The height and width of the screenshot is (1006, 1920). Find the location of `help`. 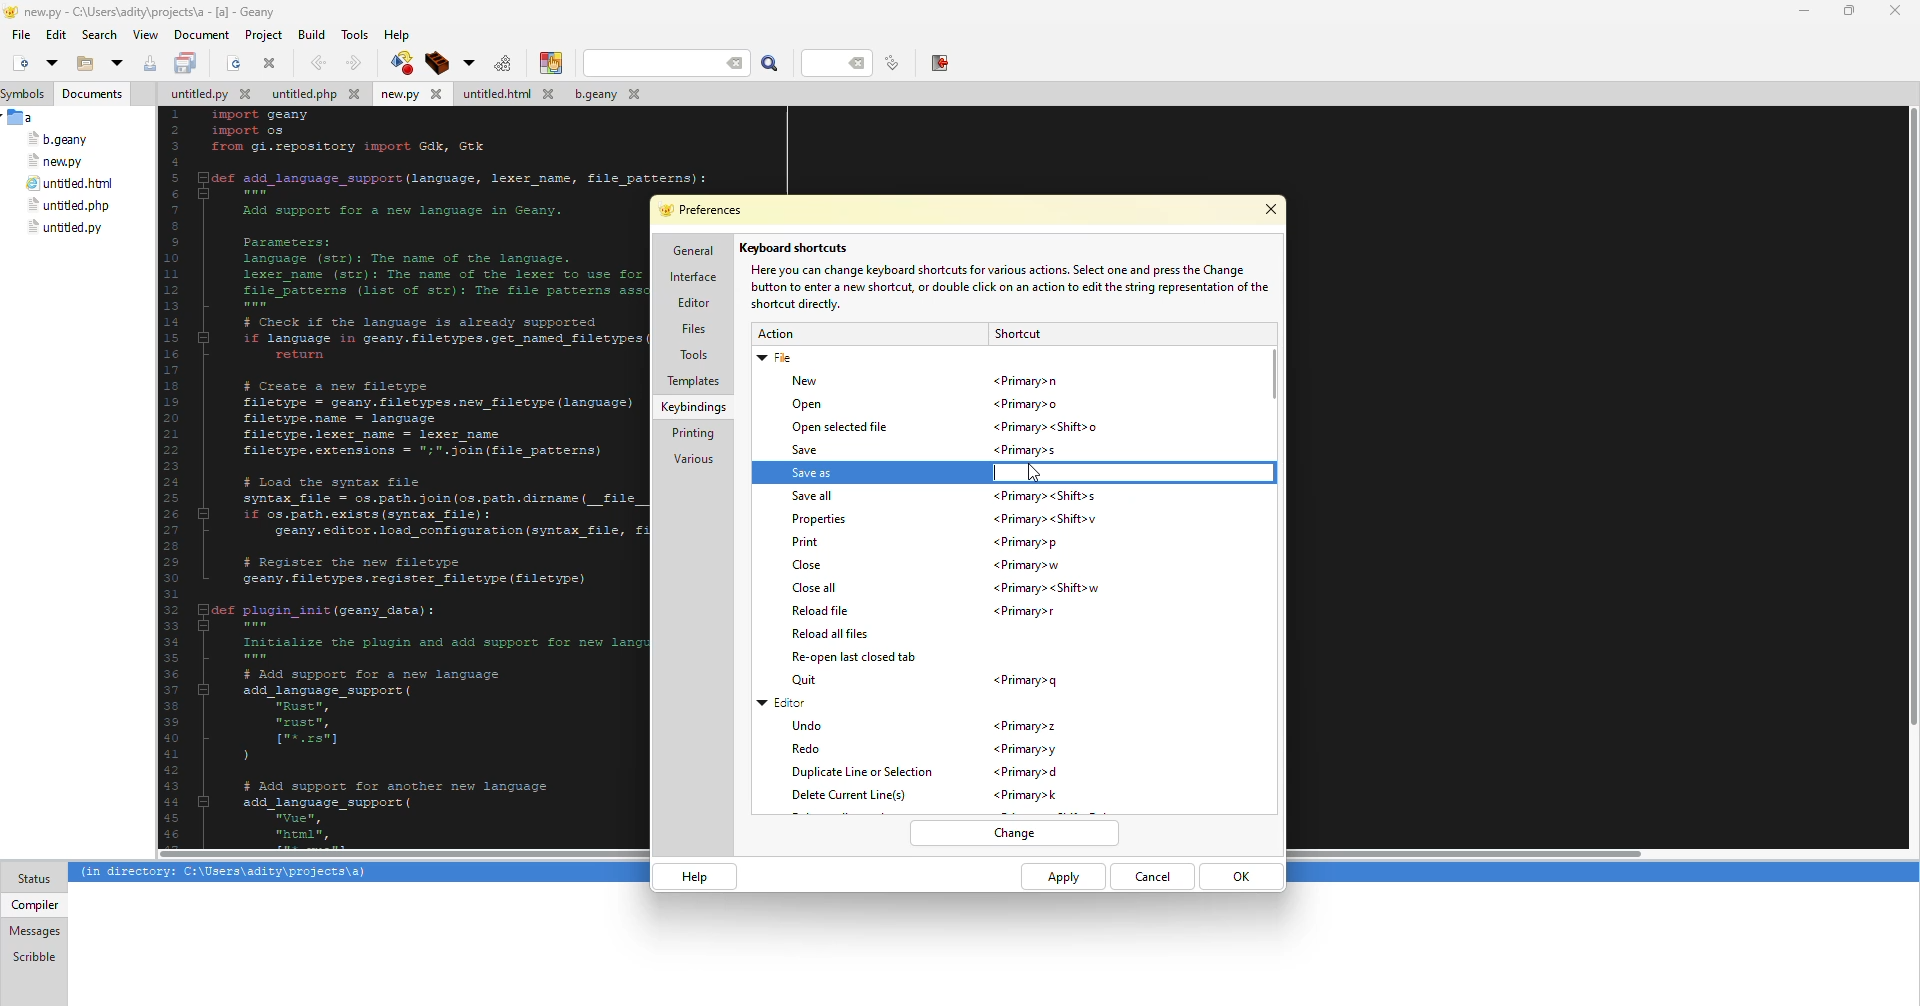

help is located at coordinates (692, 876).